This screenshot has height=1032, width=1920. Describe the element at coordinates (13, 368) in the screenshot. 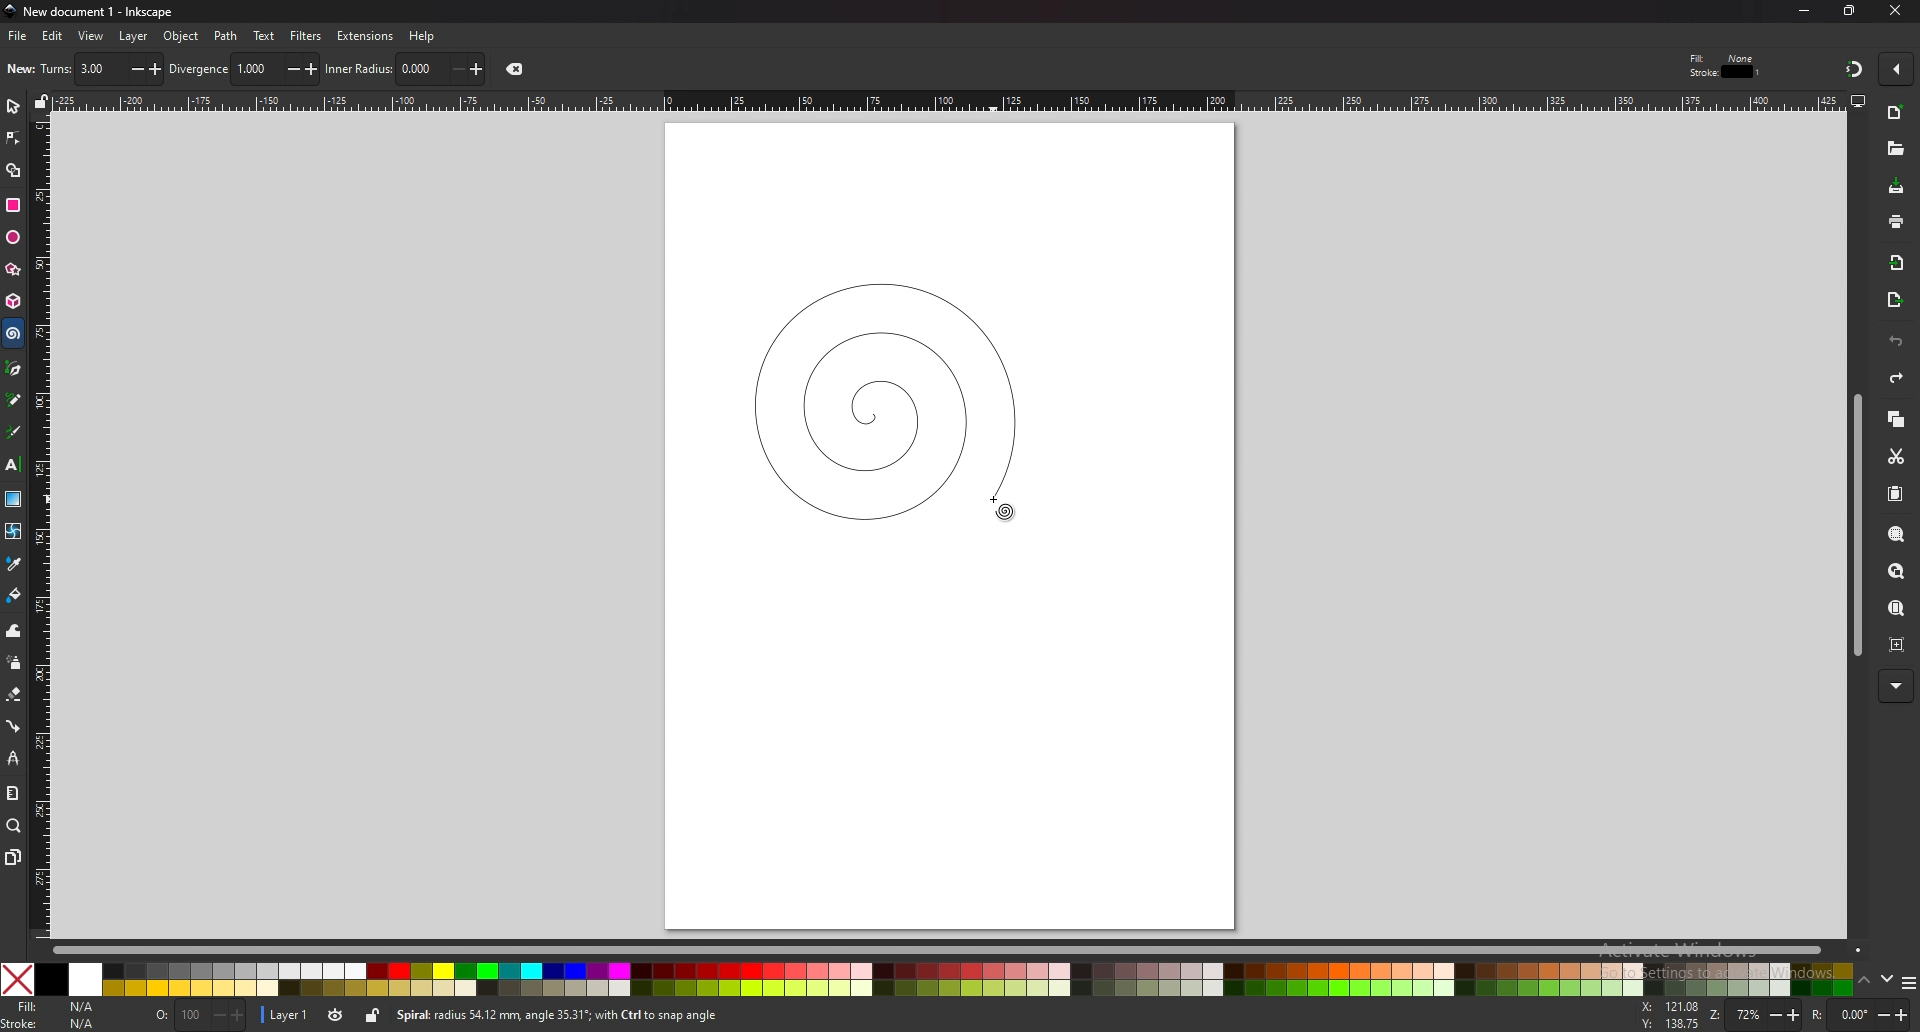

I see `pen` at that location.